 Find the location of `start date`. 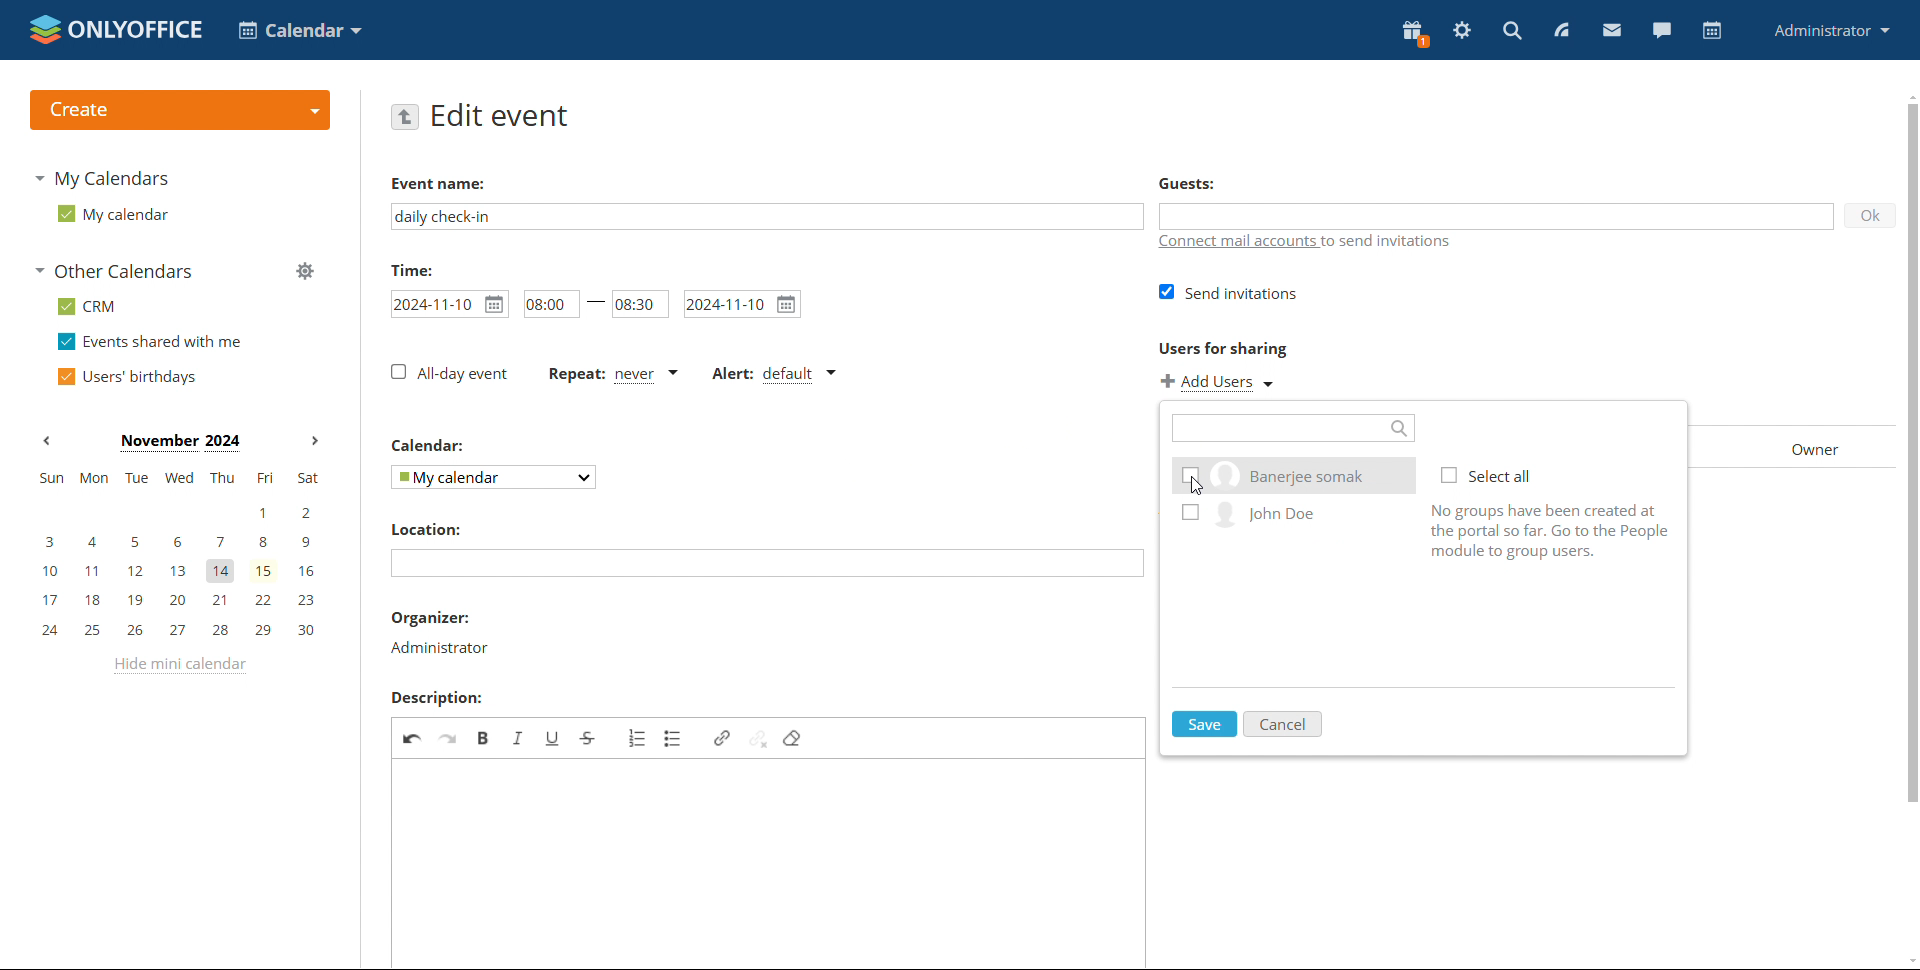

start date is located at coordinates (450, 304).